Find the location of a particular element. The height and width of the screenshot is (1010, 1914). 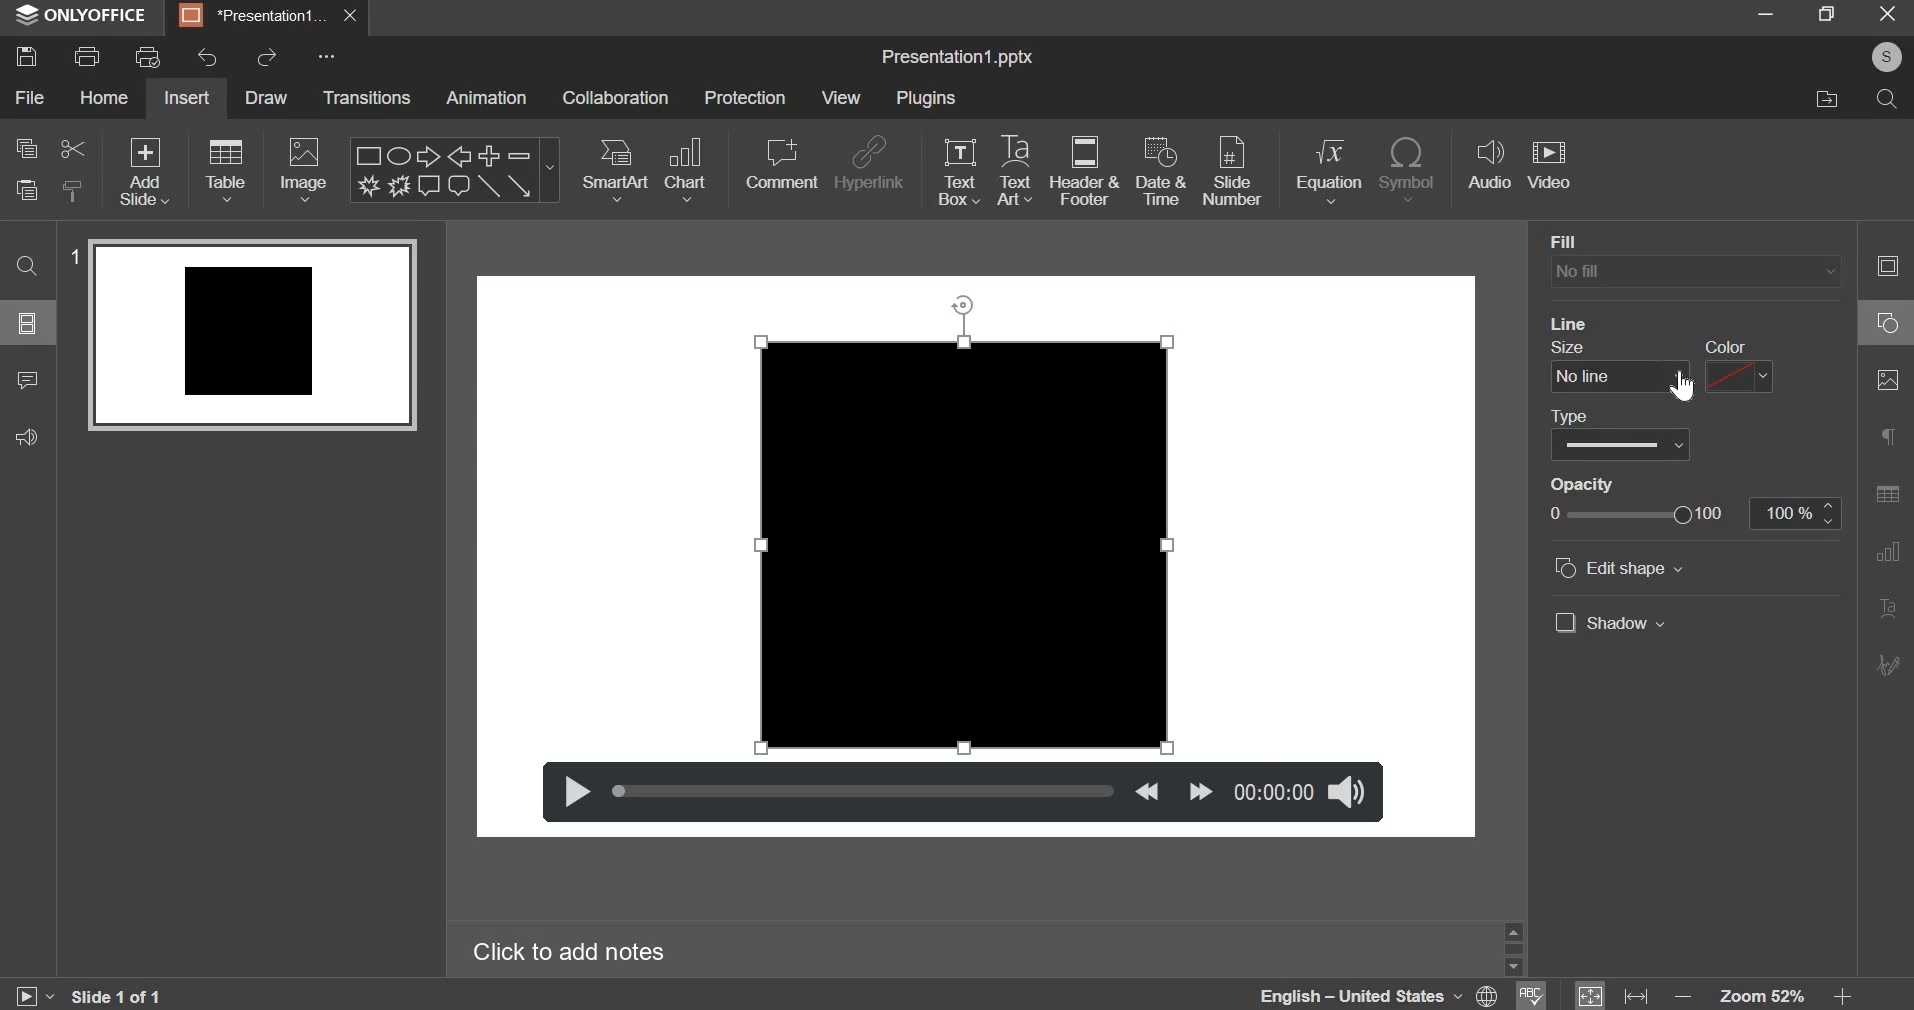

cut is located at coordinates (72, 149).